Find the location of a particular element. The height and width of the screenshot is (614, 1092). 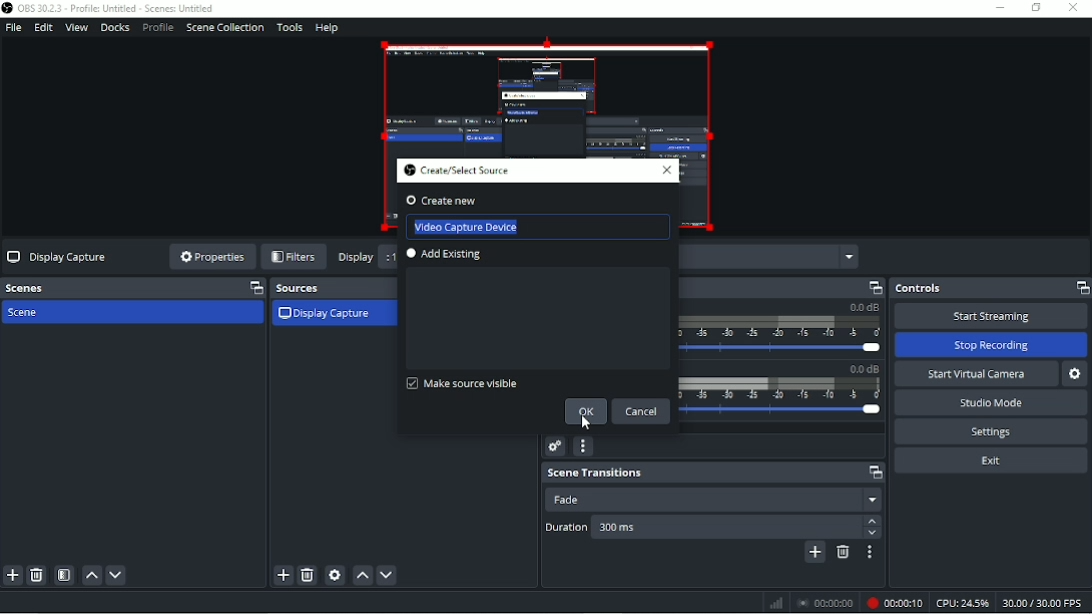

Start streaming is located at coordinates (991, 314).